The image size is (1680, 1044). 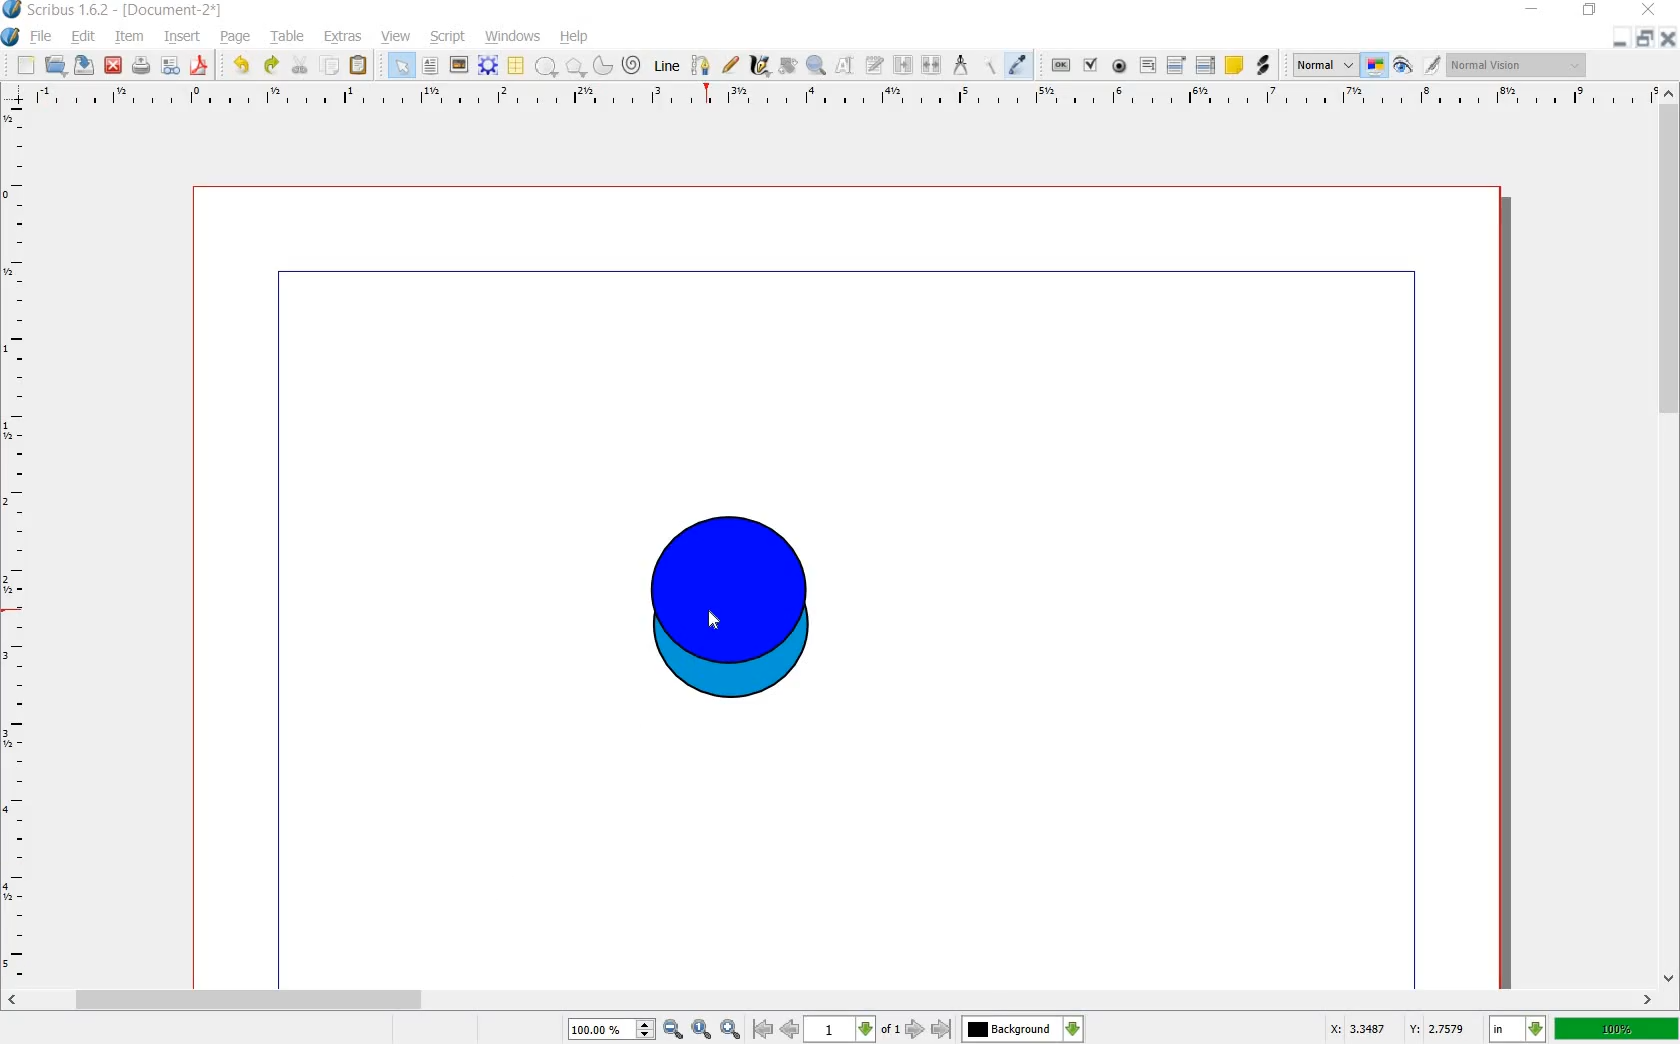 What do you see at coordinates (54, 65) in the screenshot?
I see `open` at bounding box center [54, 65].